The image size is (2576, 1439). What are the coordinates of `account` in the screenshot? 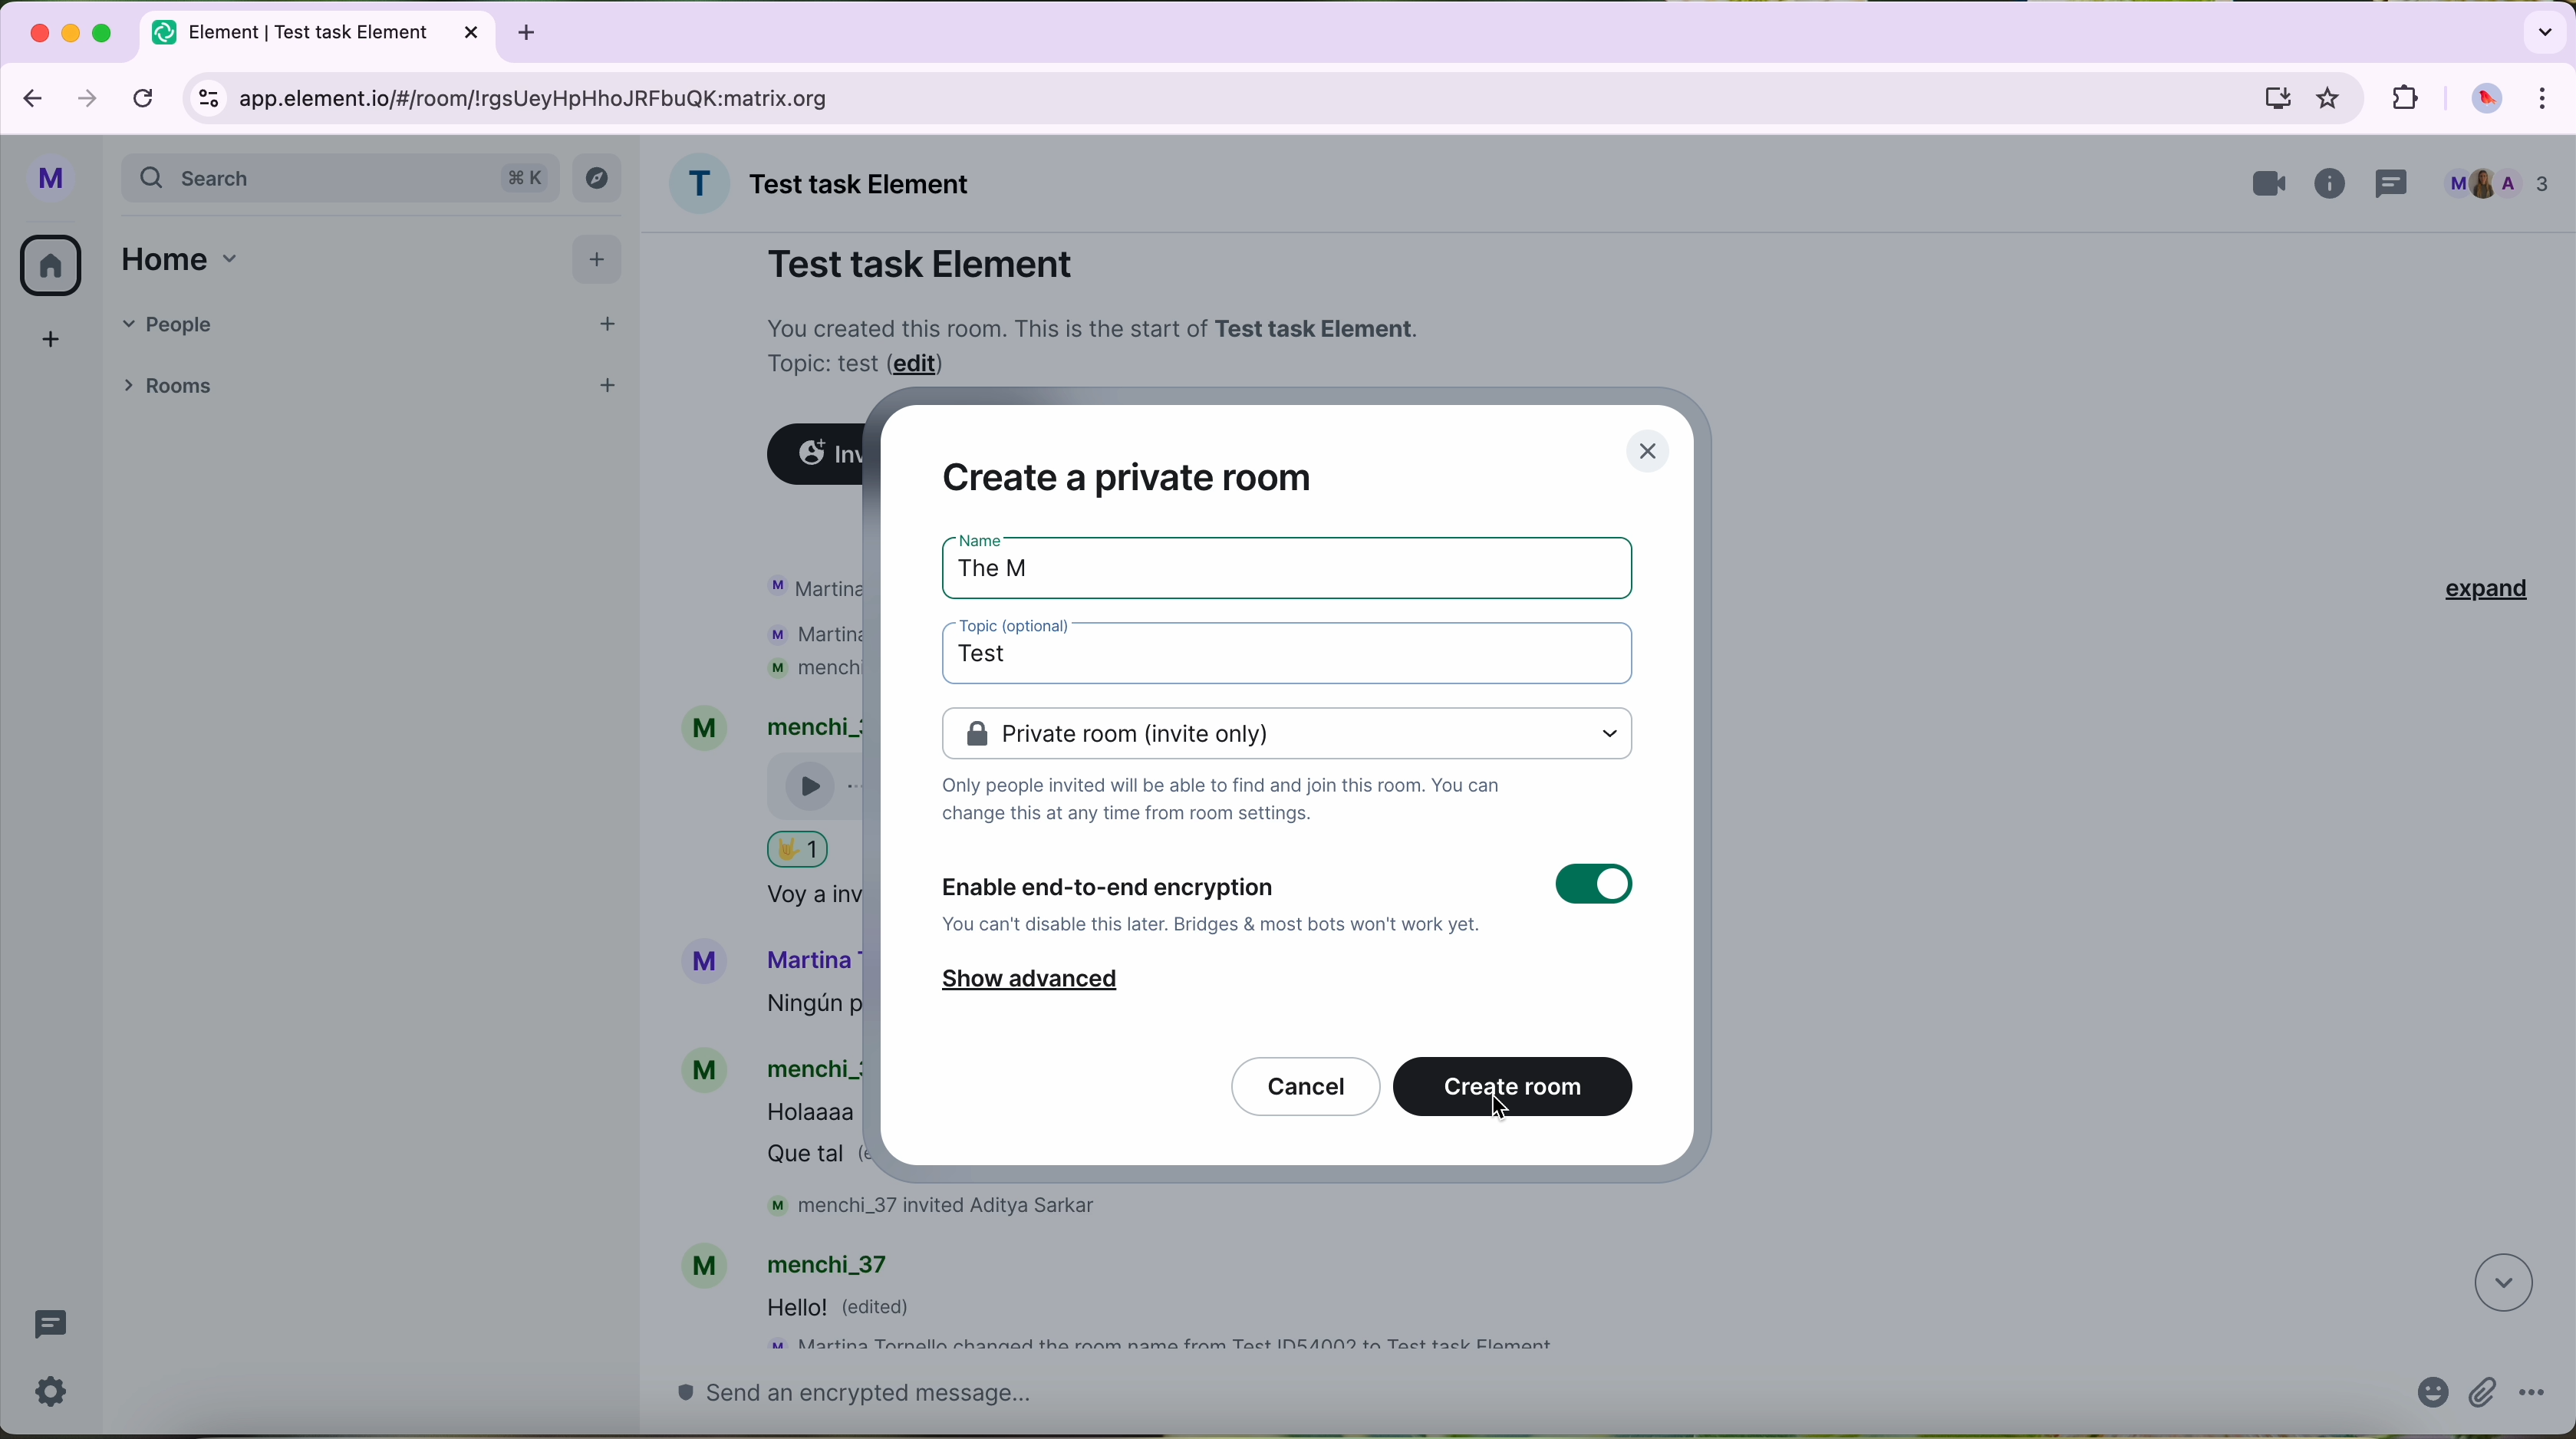 It's located at (801, 1261).